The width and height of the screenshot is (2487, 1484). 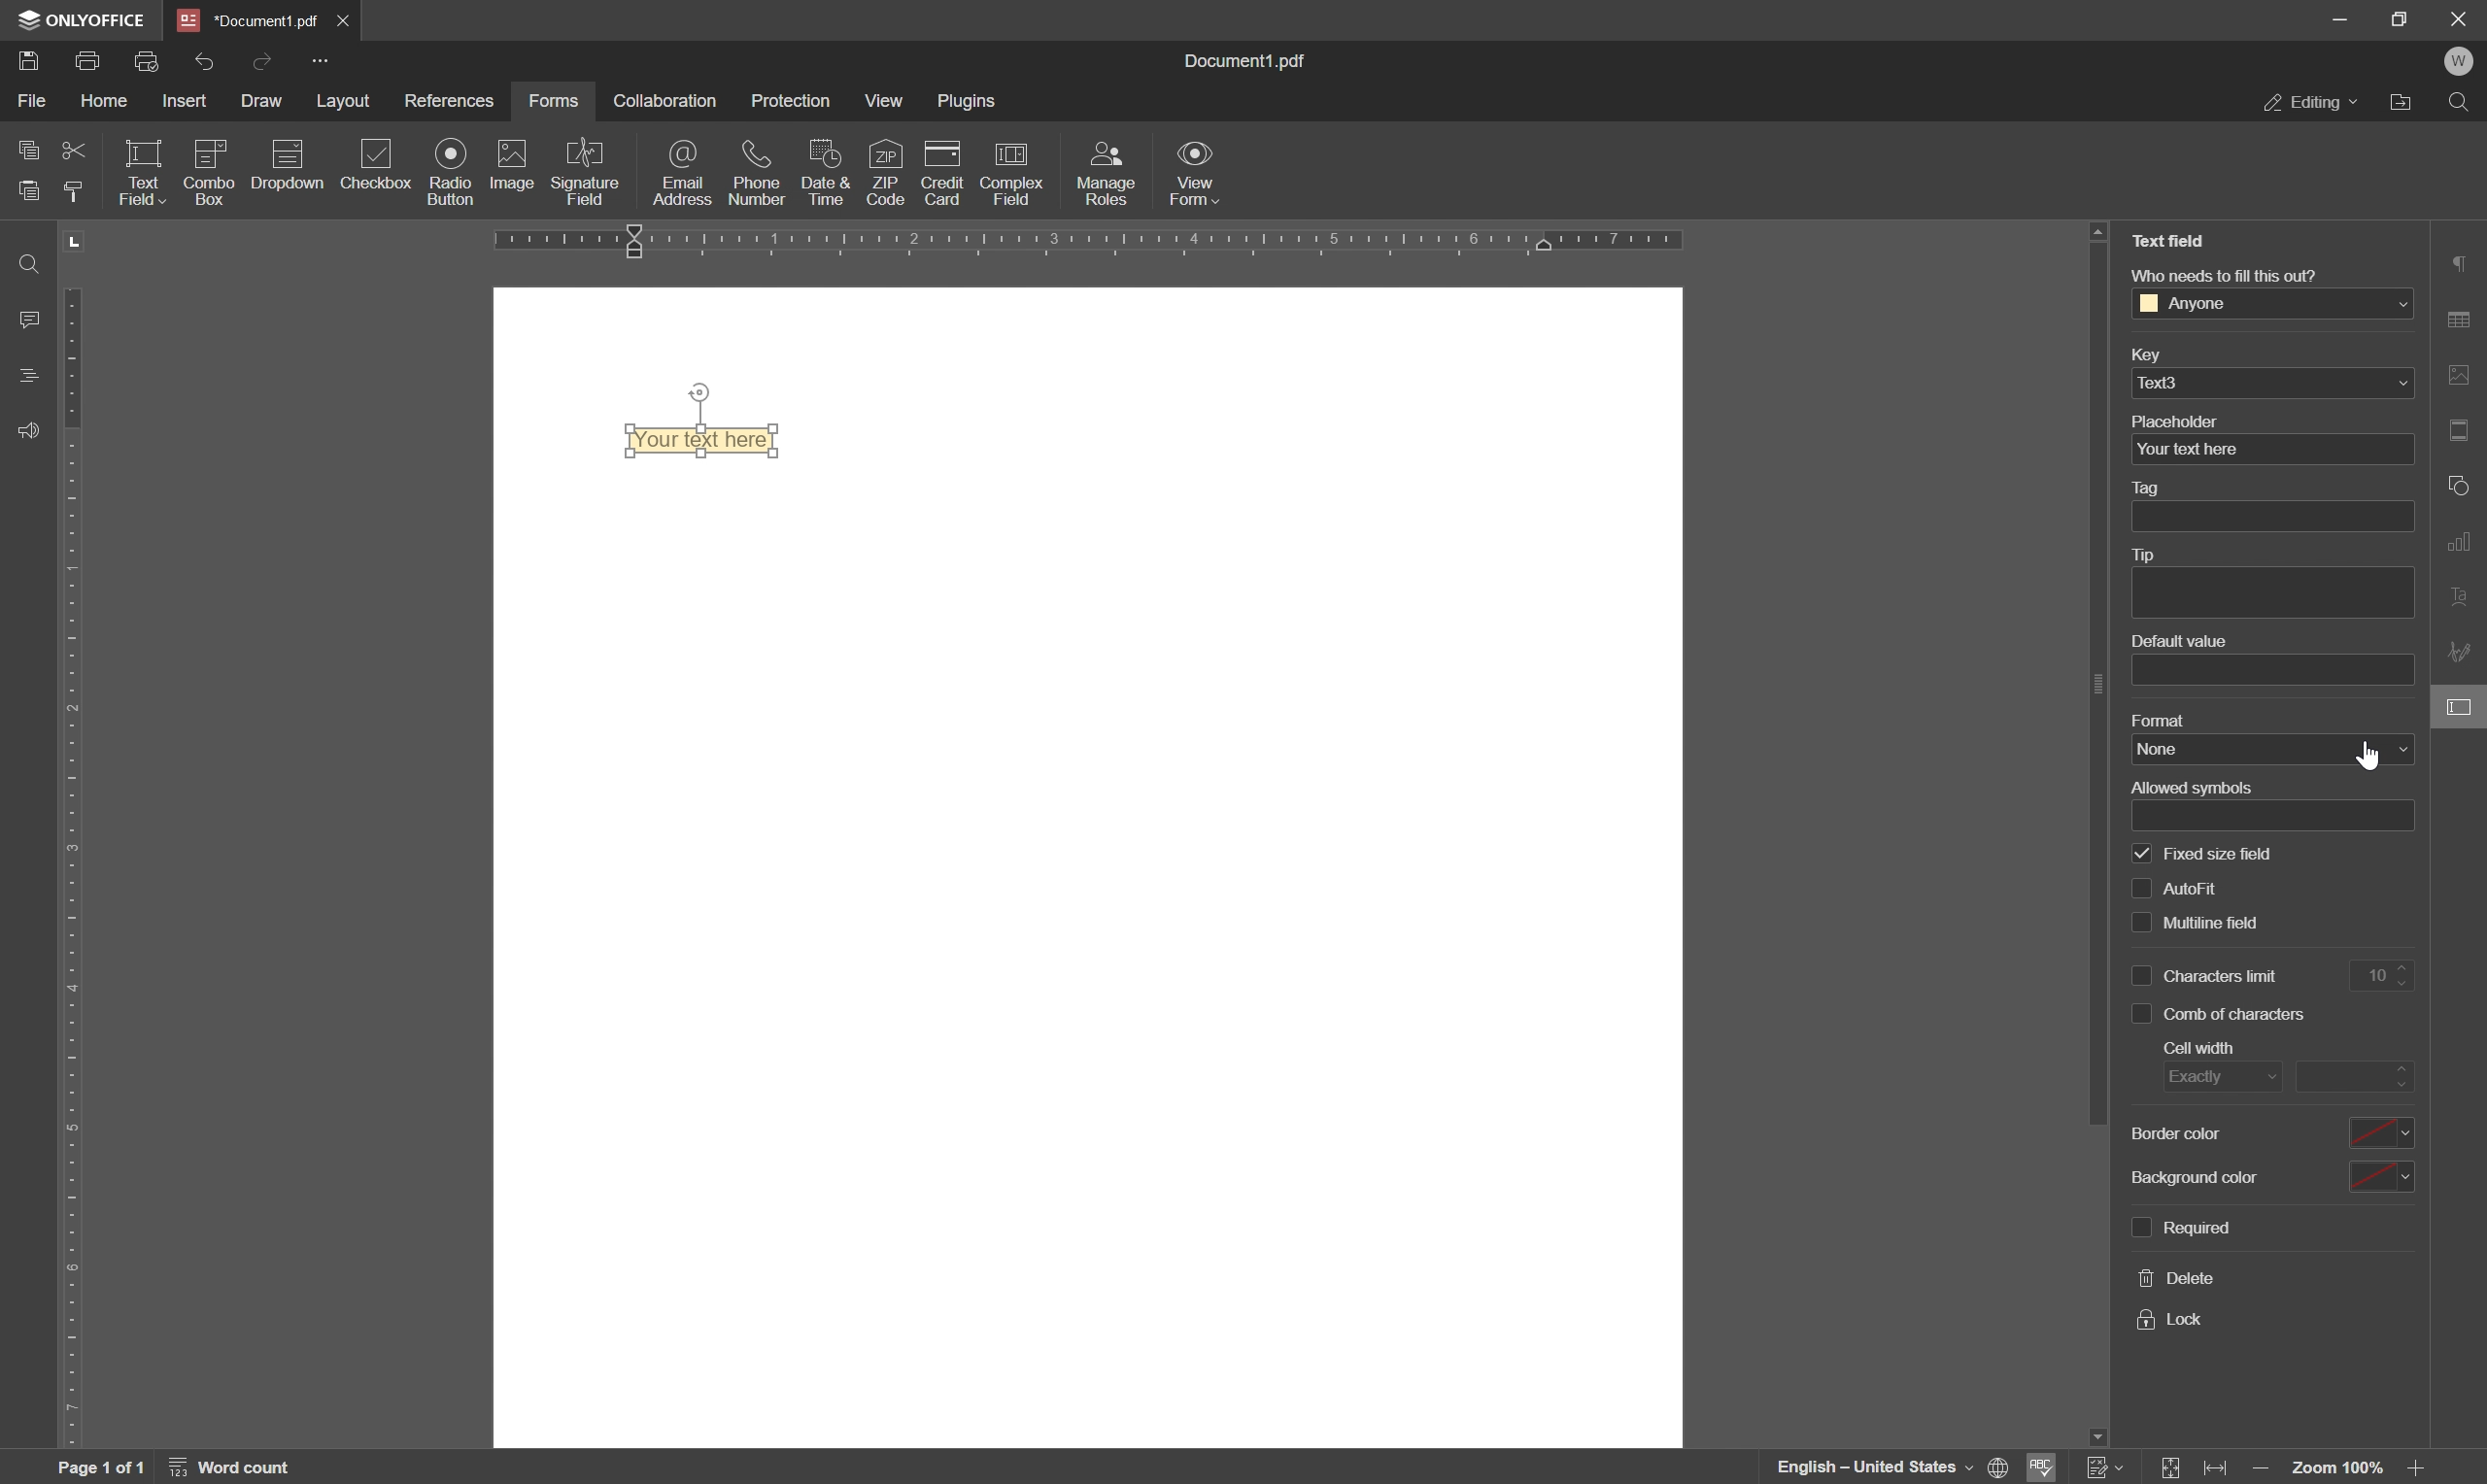 What do you see at coordinates (2105, 1468) in the screenshot?
I see `track changes` at bounding box center [2105, 1468].